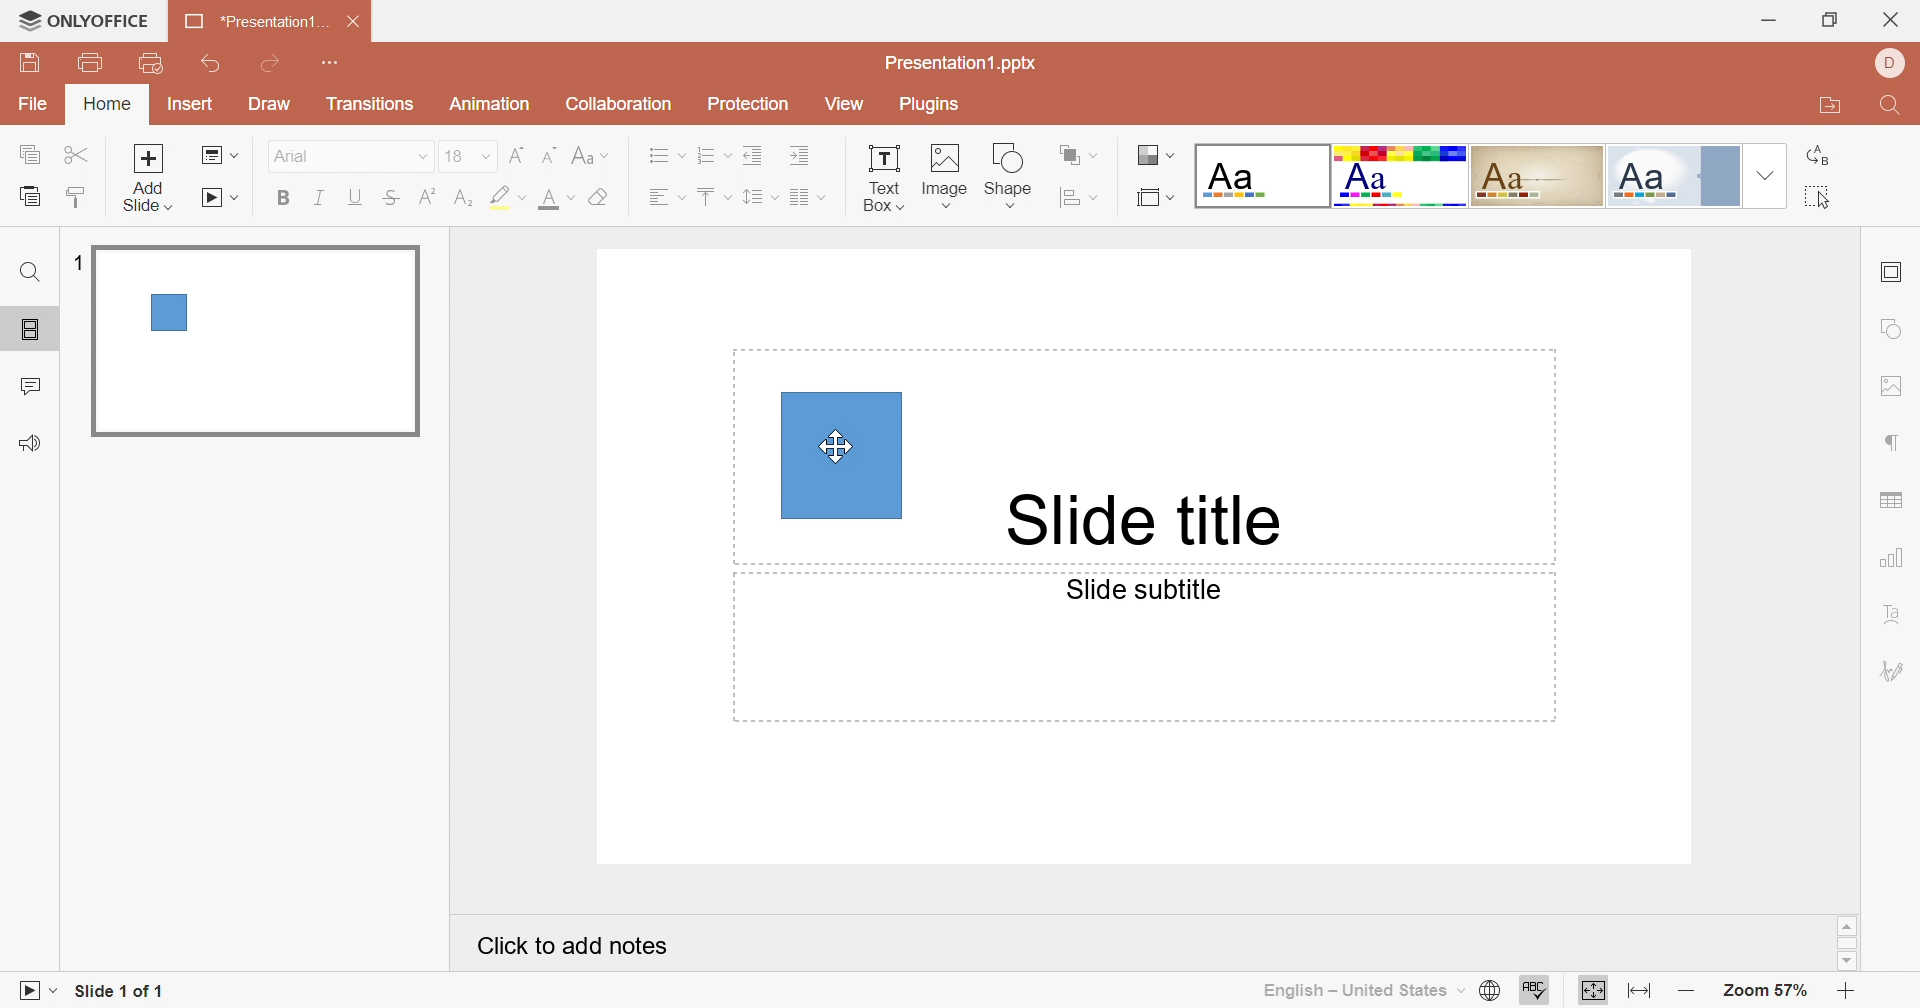 This screenshot has width=1920, height=1008. What do you see at coordinates (1402, 175) in the screenshot?
I see `Basic` at bounding box center [1402, 175].